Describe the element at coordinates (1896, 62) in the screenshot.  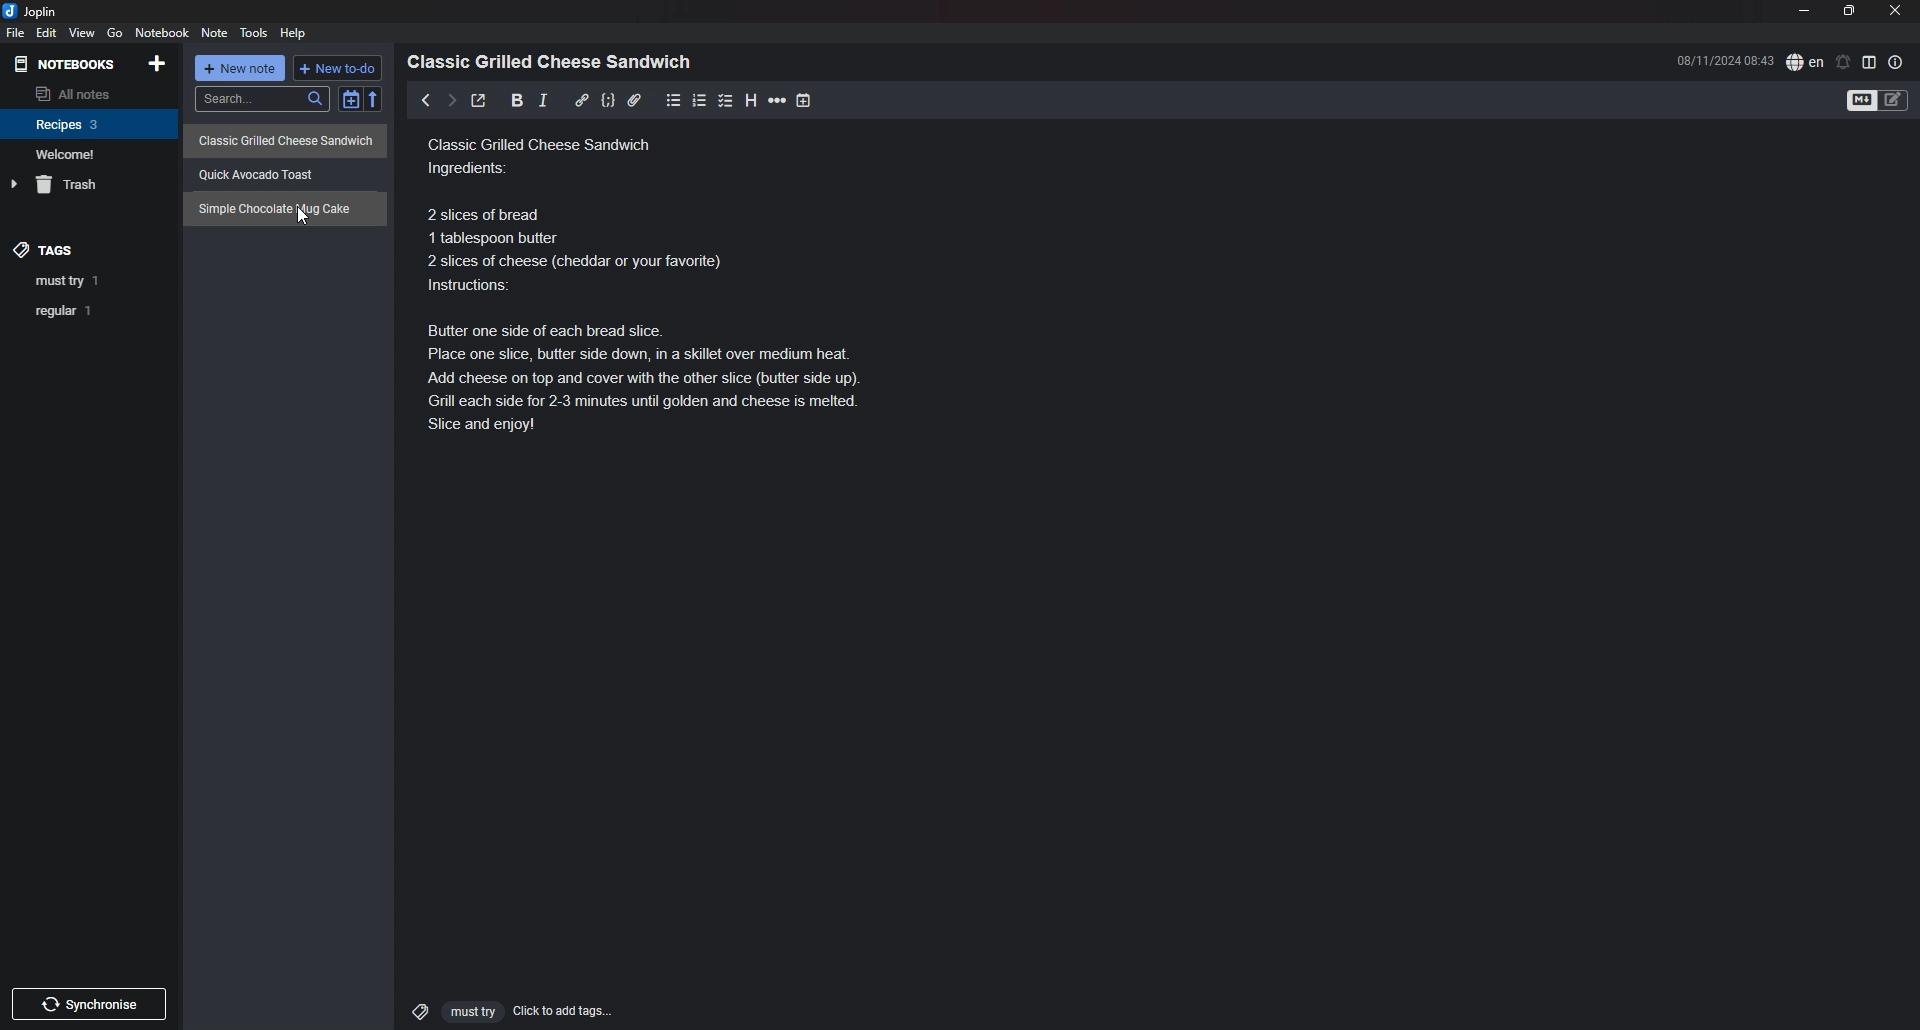
I see `note properties` at that location.